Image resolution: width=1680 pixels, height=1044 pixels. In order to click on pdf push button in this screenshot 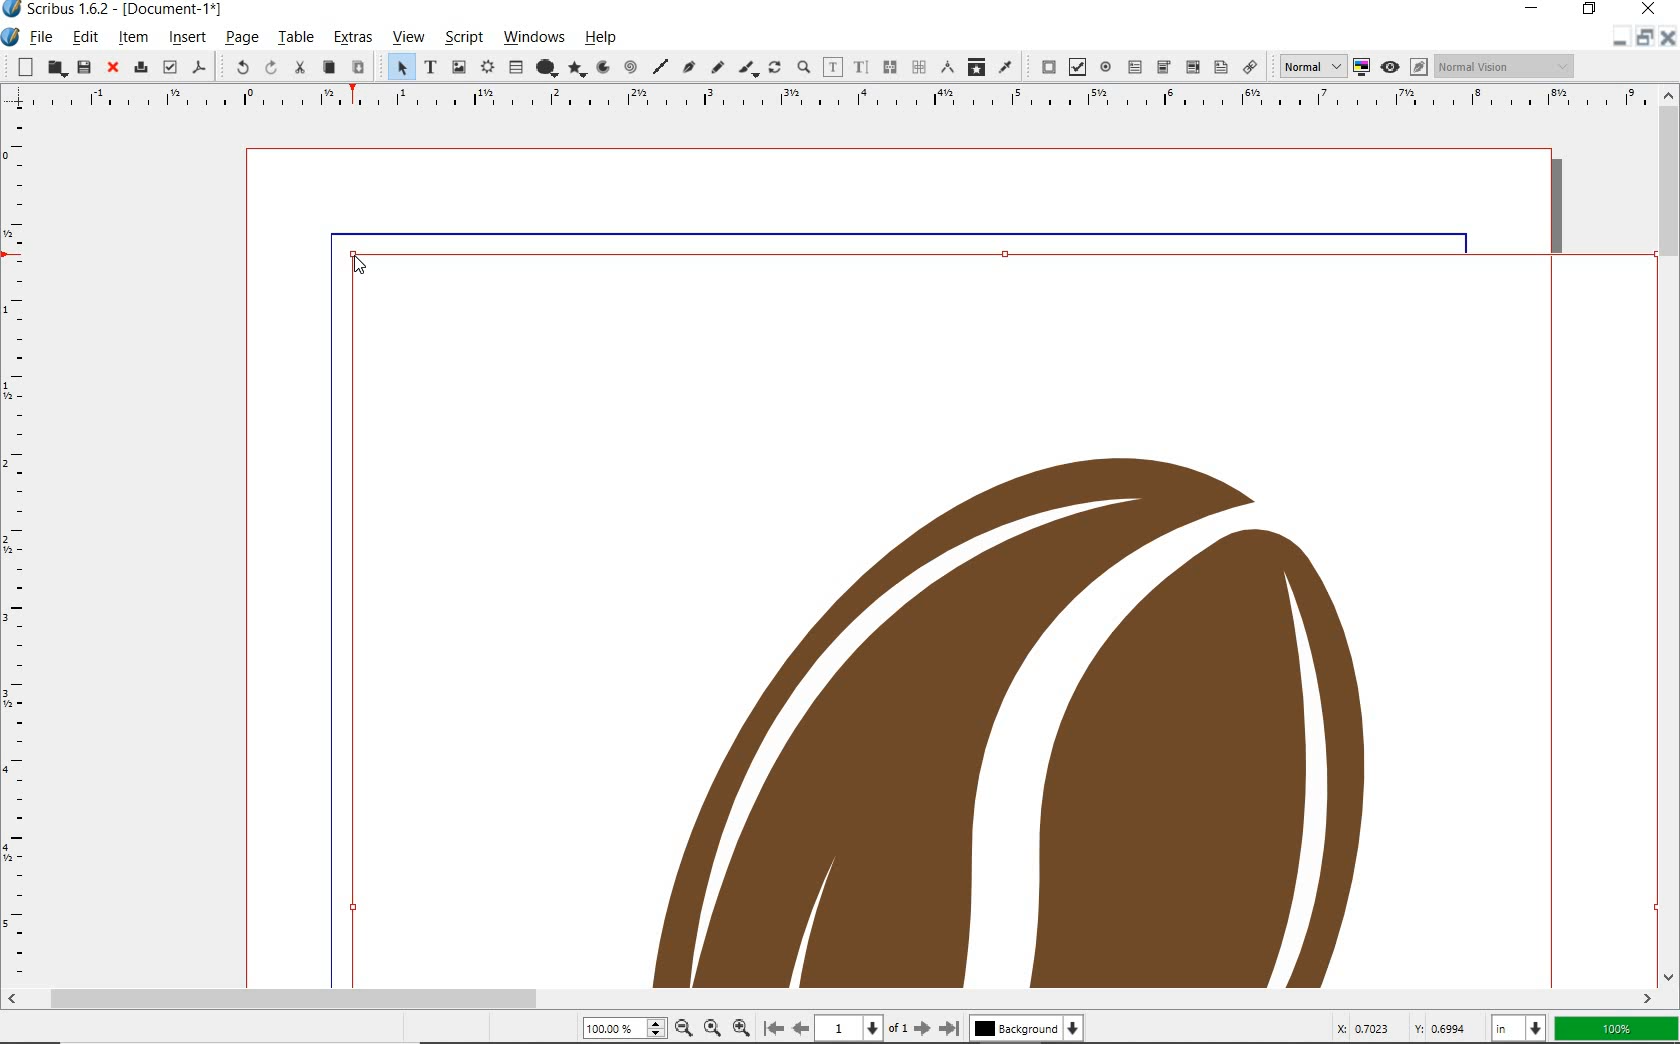, I will do `click(1042, 66)`.